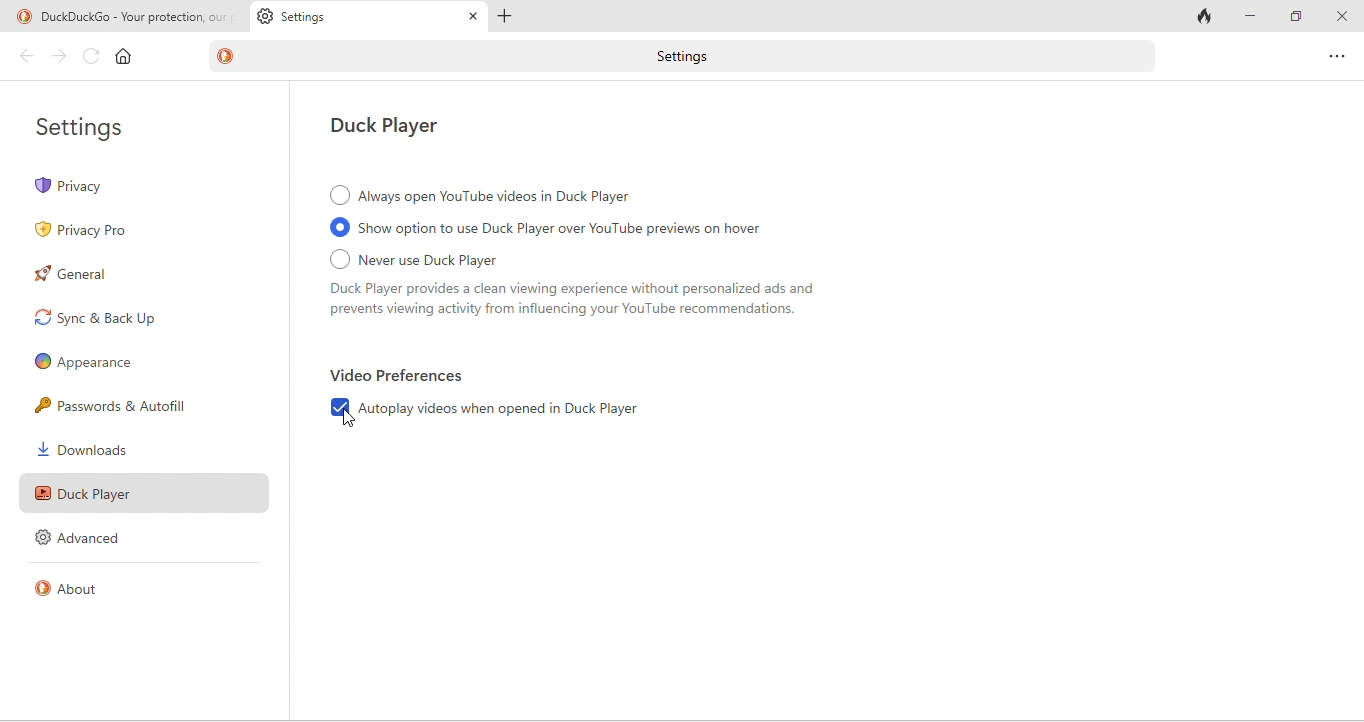 The image size is (1364, 722). I want to click on advanced, so click(85, 538).